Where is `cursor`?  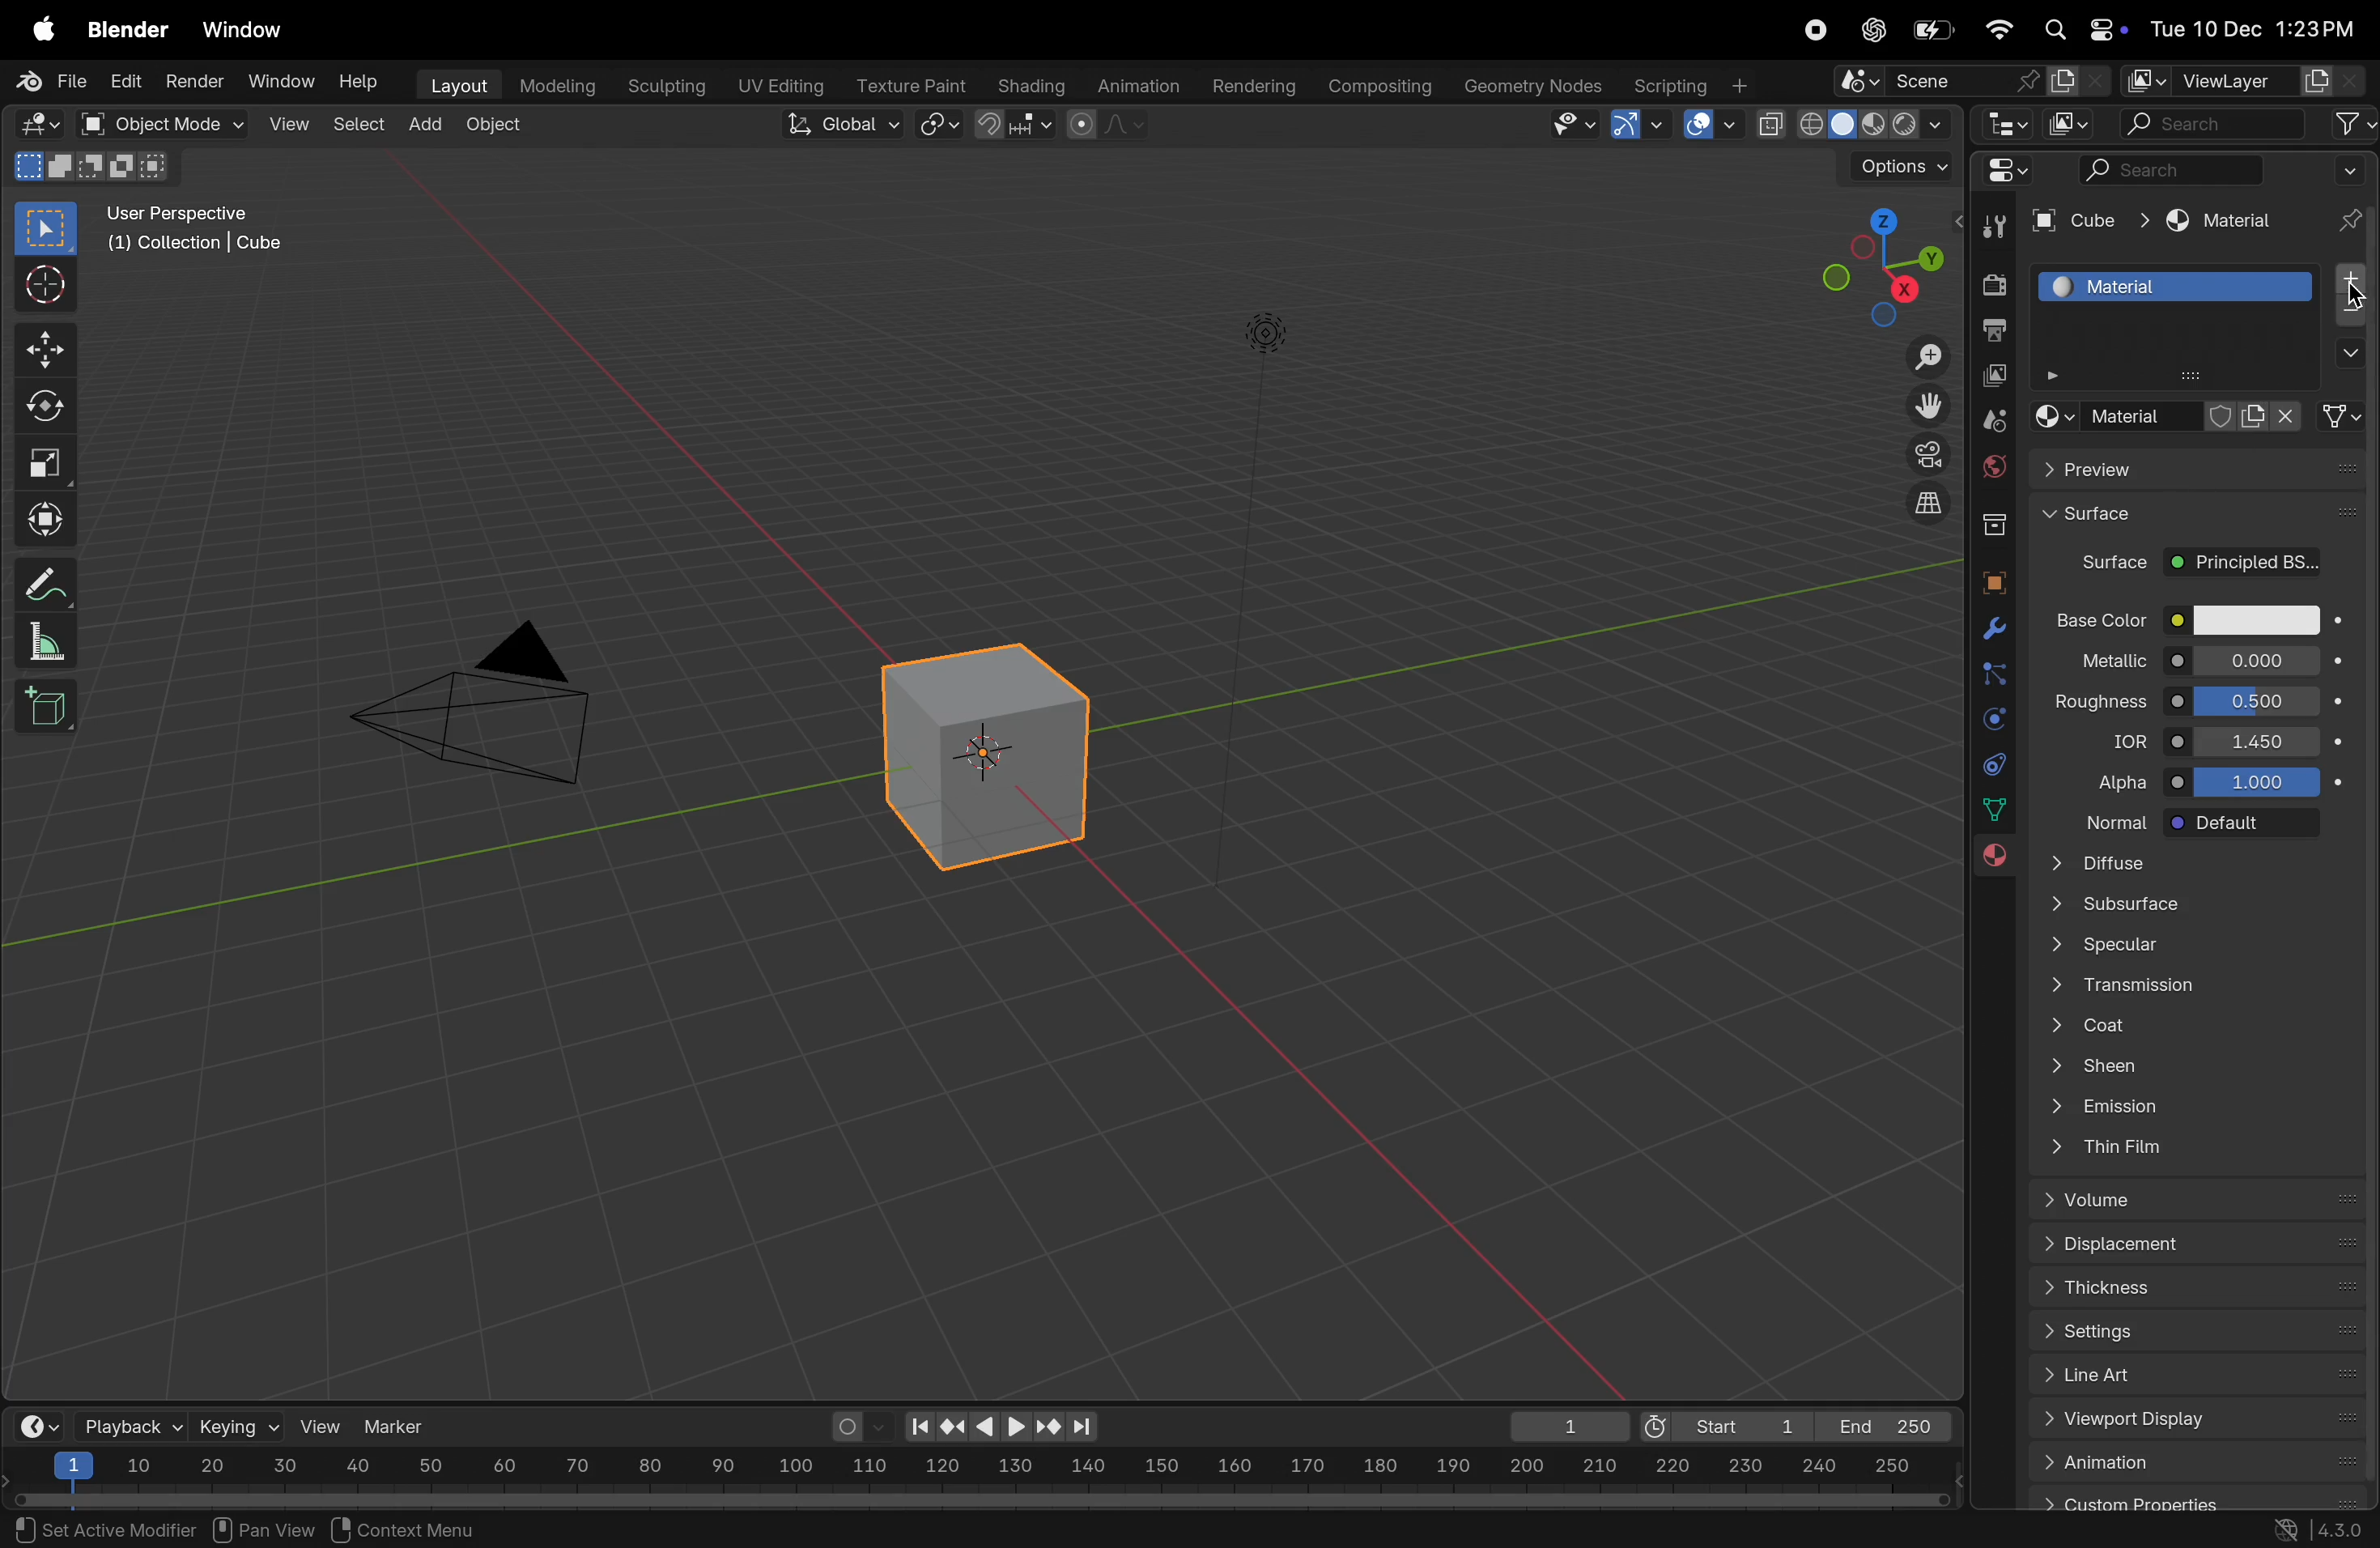 cursor is located at coordinates (42, 287).